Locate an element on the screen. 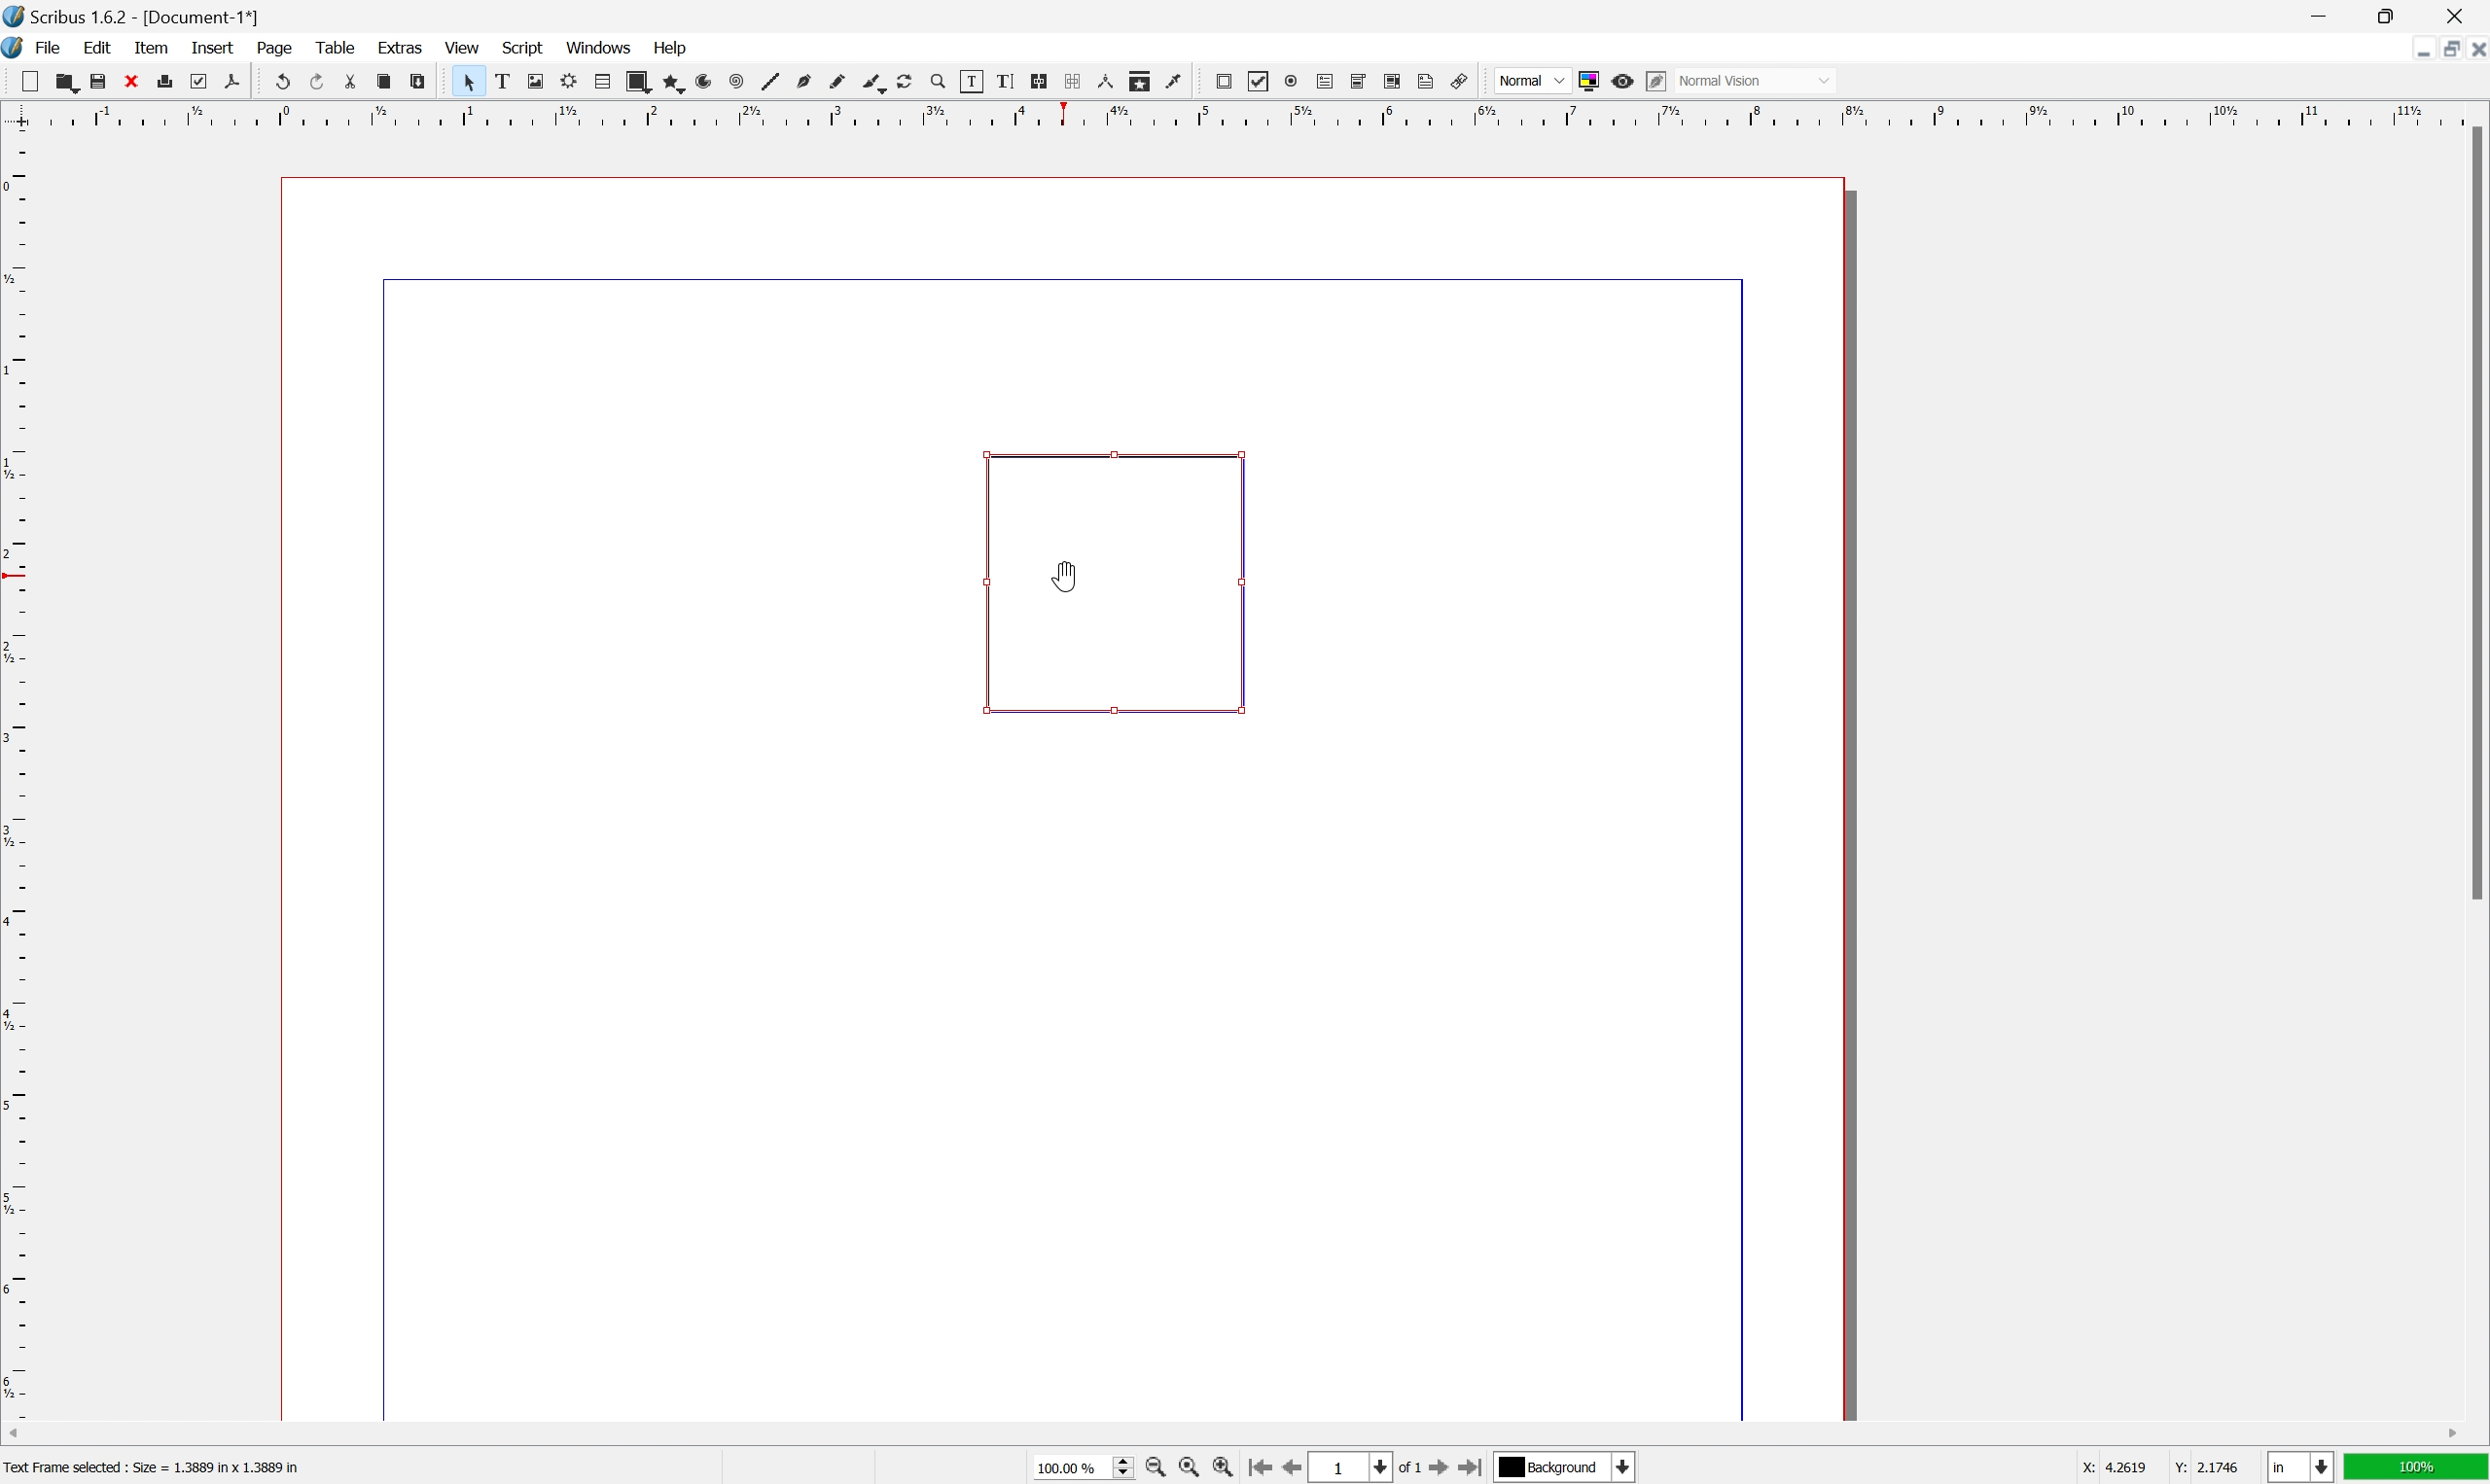 The image size is (2490, 1484). pdf list box is located at coordinates (1395, 80).